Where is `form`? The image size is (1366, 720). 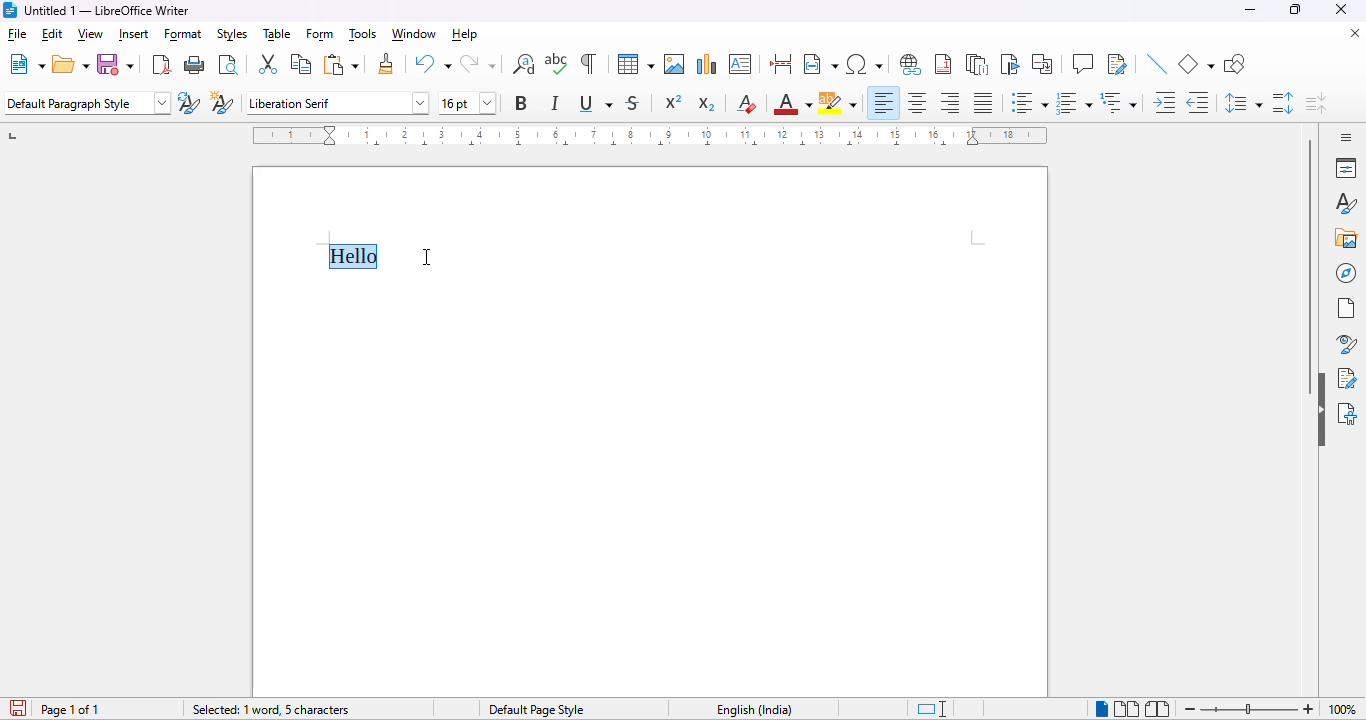 form is located at coordinates (319, 34).